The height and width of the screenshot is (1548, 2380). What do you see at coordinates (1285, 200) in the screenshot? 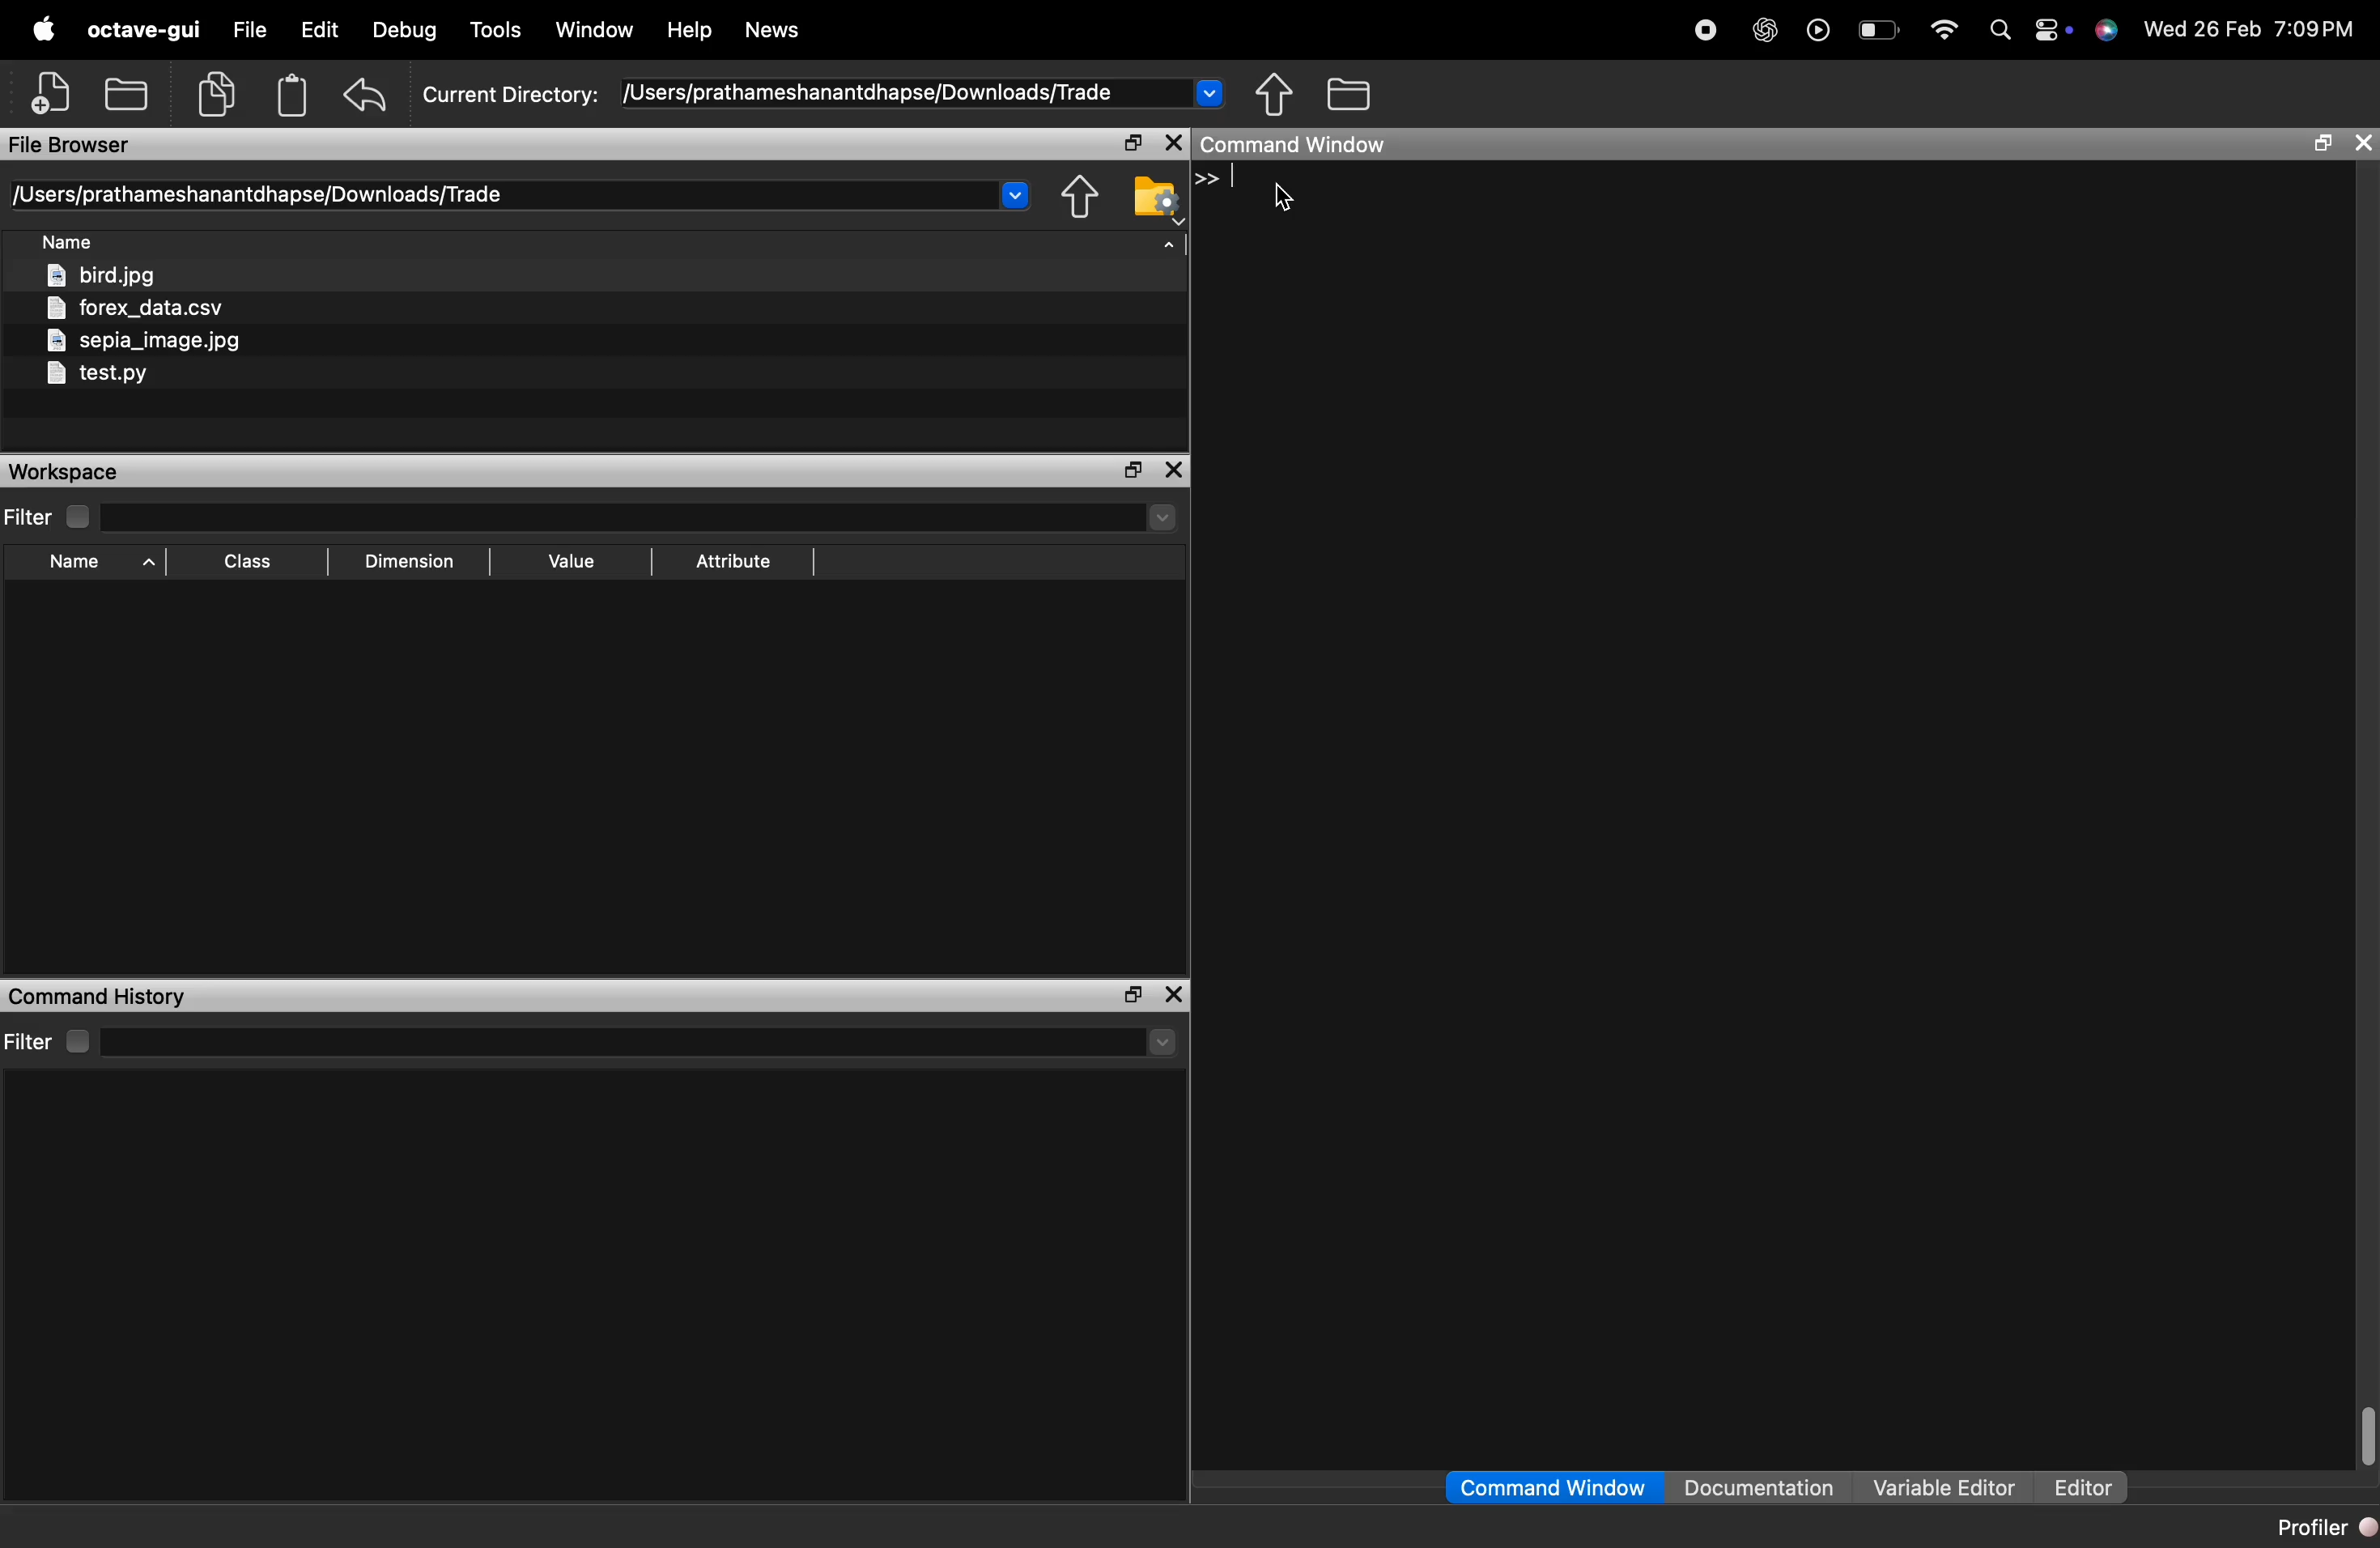
I see `cursor` at bounding box center [1285, 200].